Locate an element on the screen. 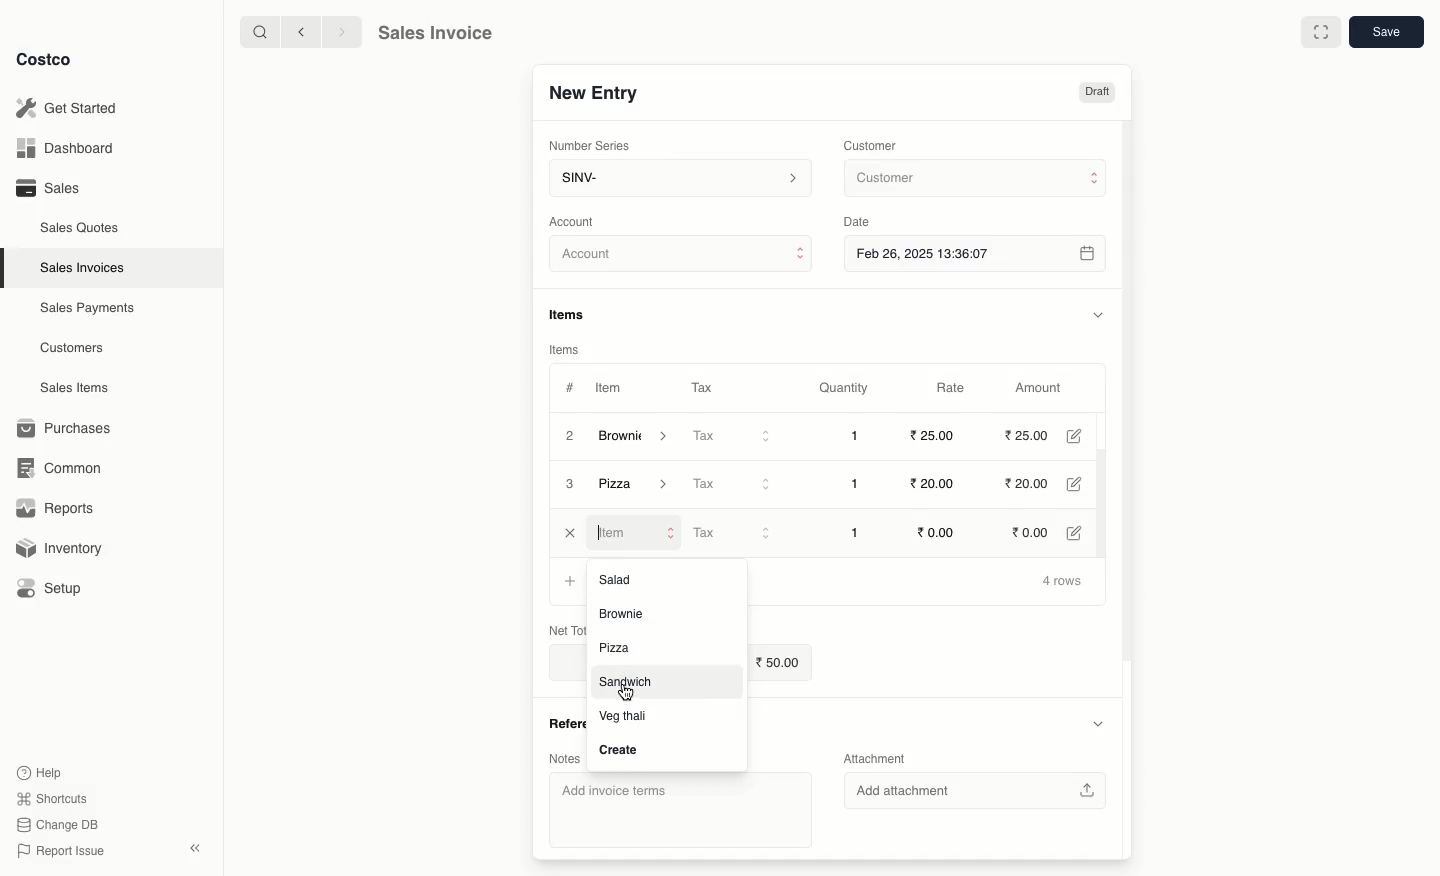 This screenshot has height=876, width=1440. References is located at coordinates (560, 722).